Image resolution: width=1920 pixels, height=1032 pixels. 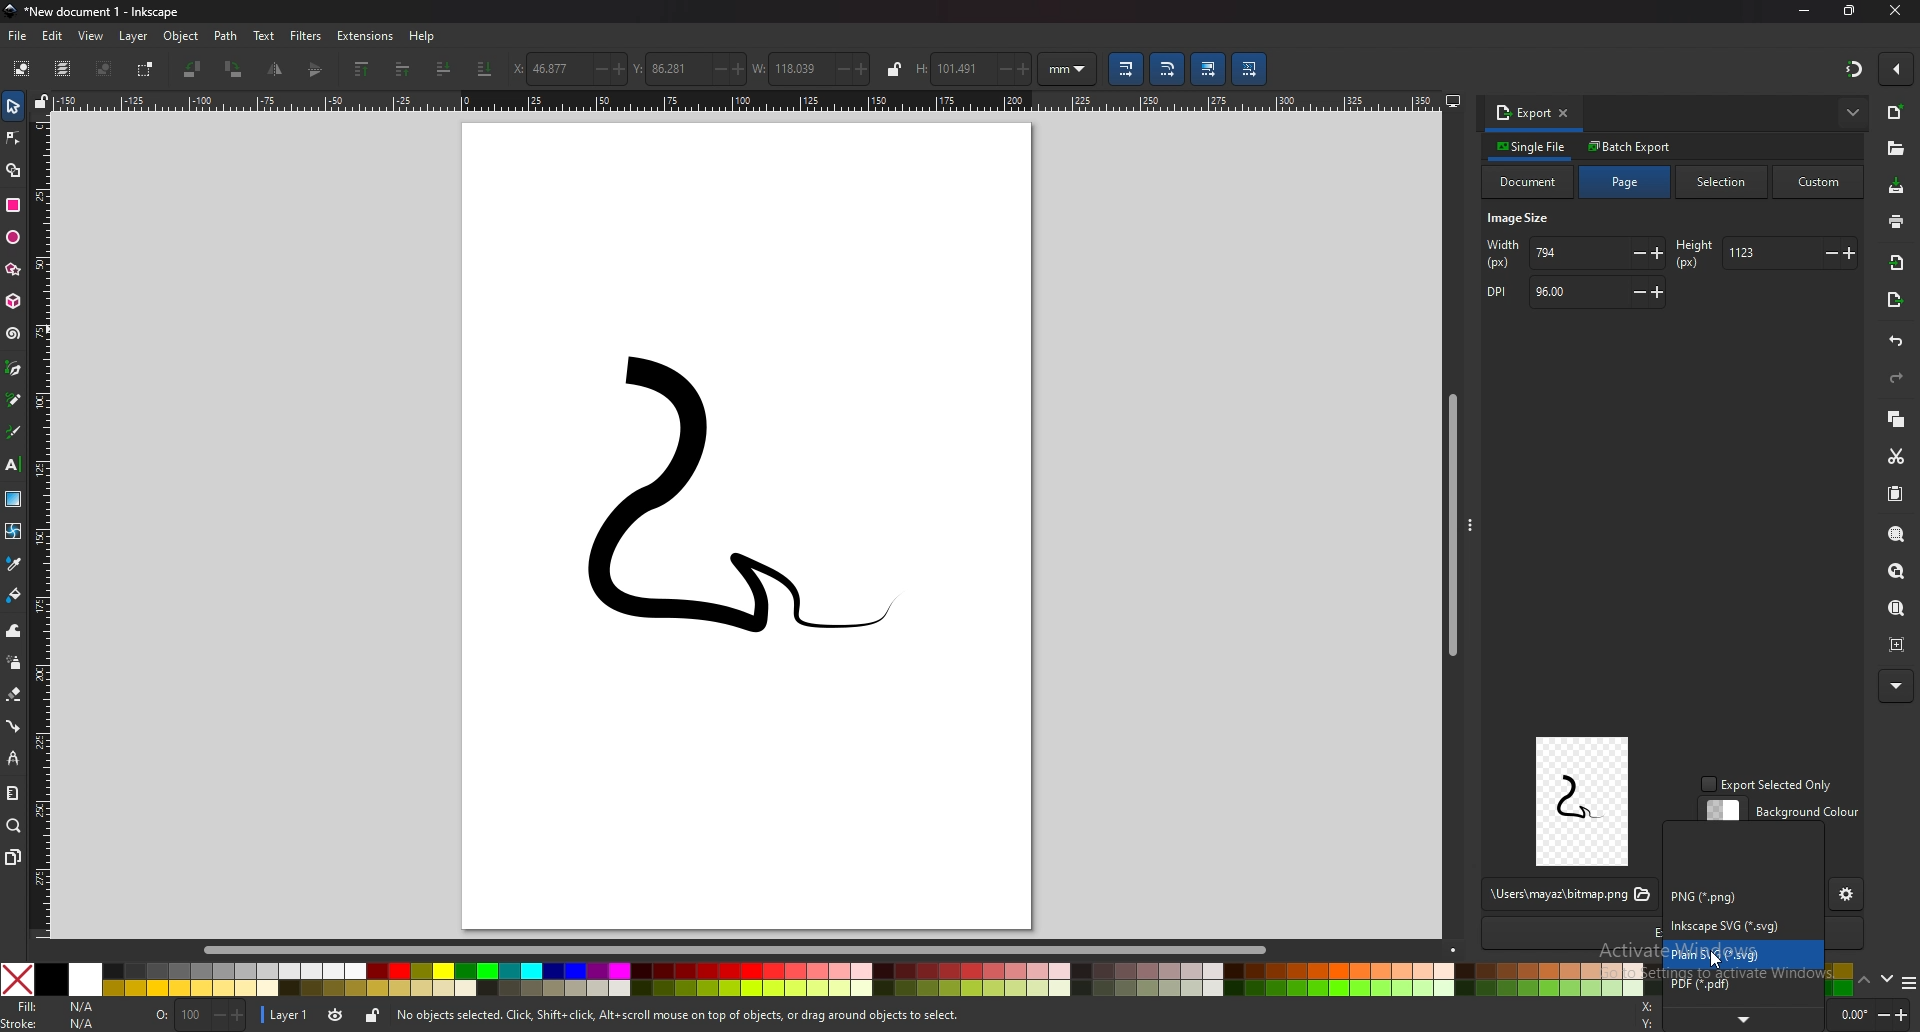 I want to click on file location, so click(x=1568, y=895).